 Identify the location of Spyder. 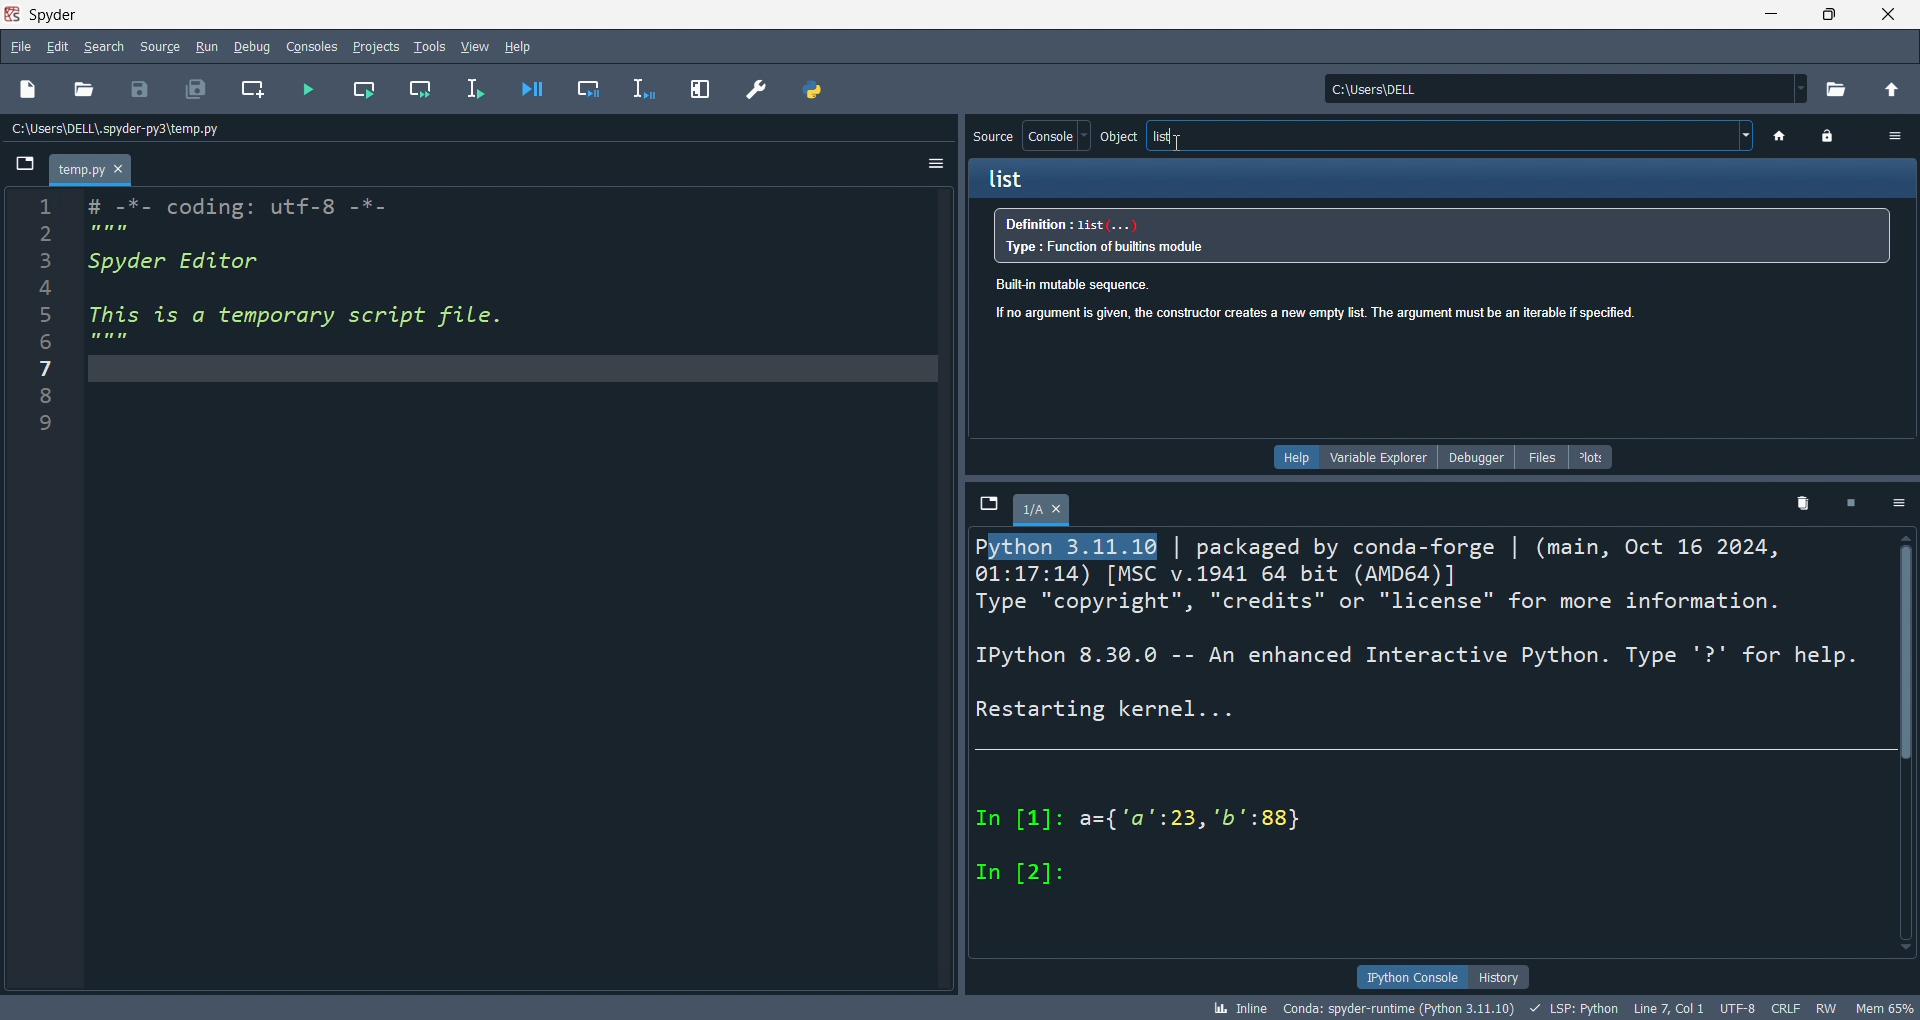
(51, 14).